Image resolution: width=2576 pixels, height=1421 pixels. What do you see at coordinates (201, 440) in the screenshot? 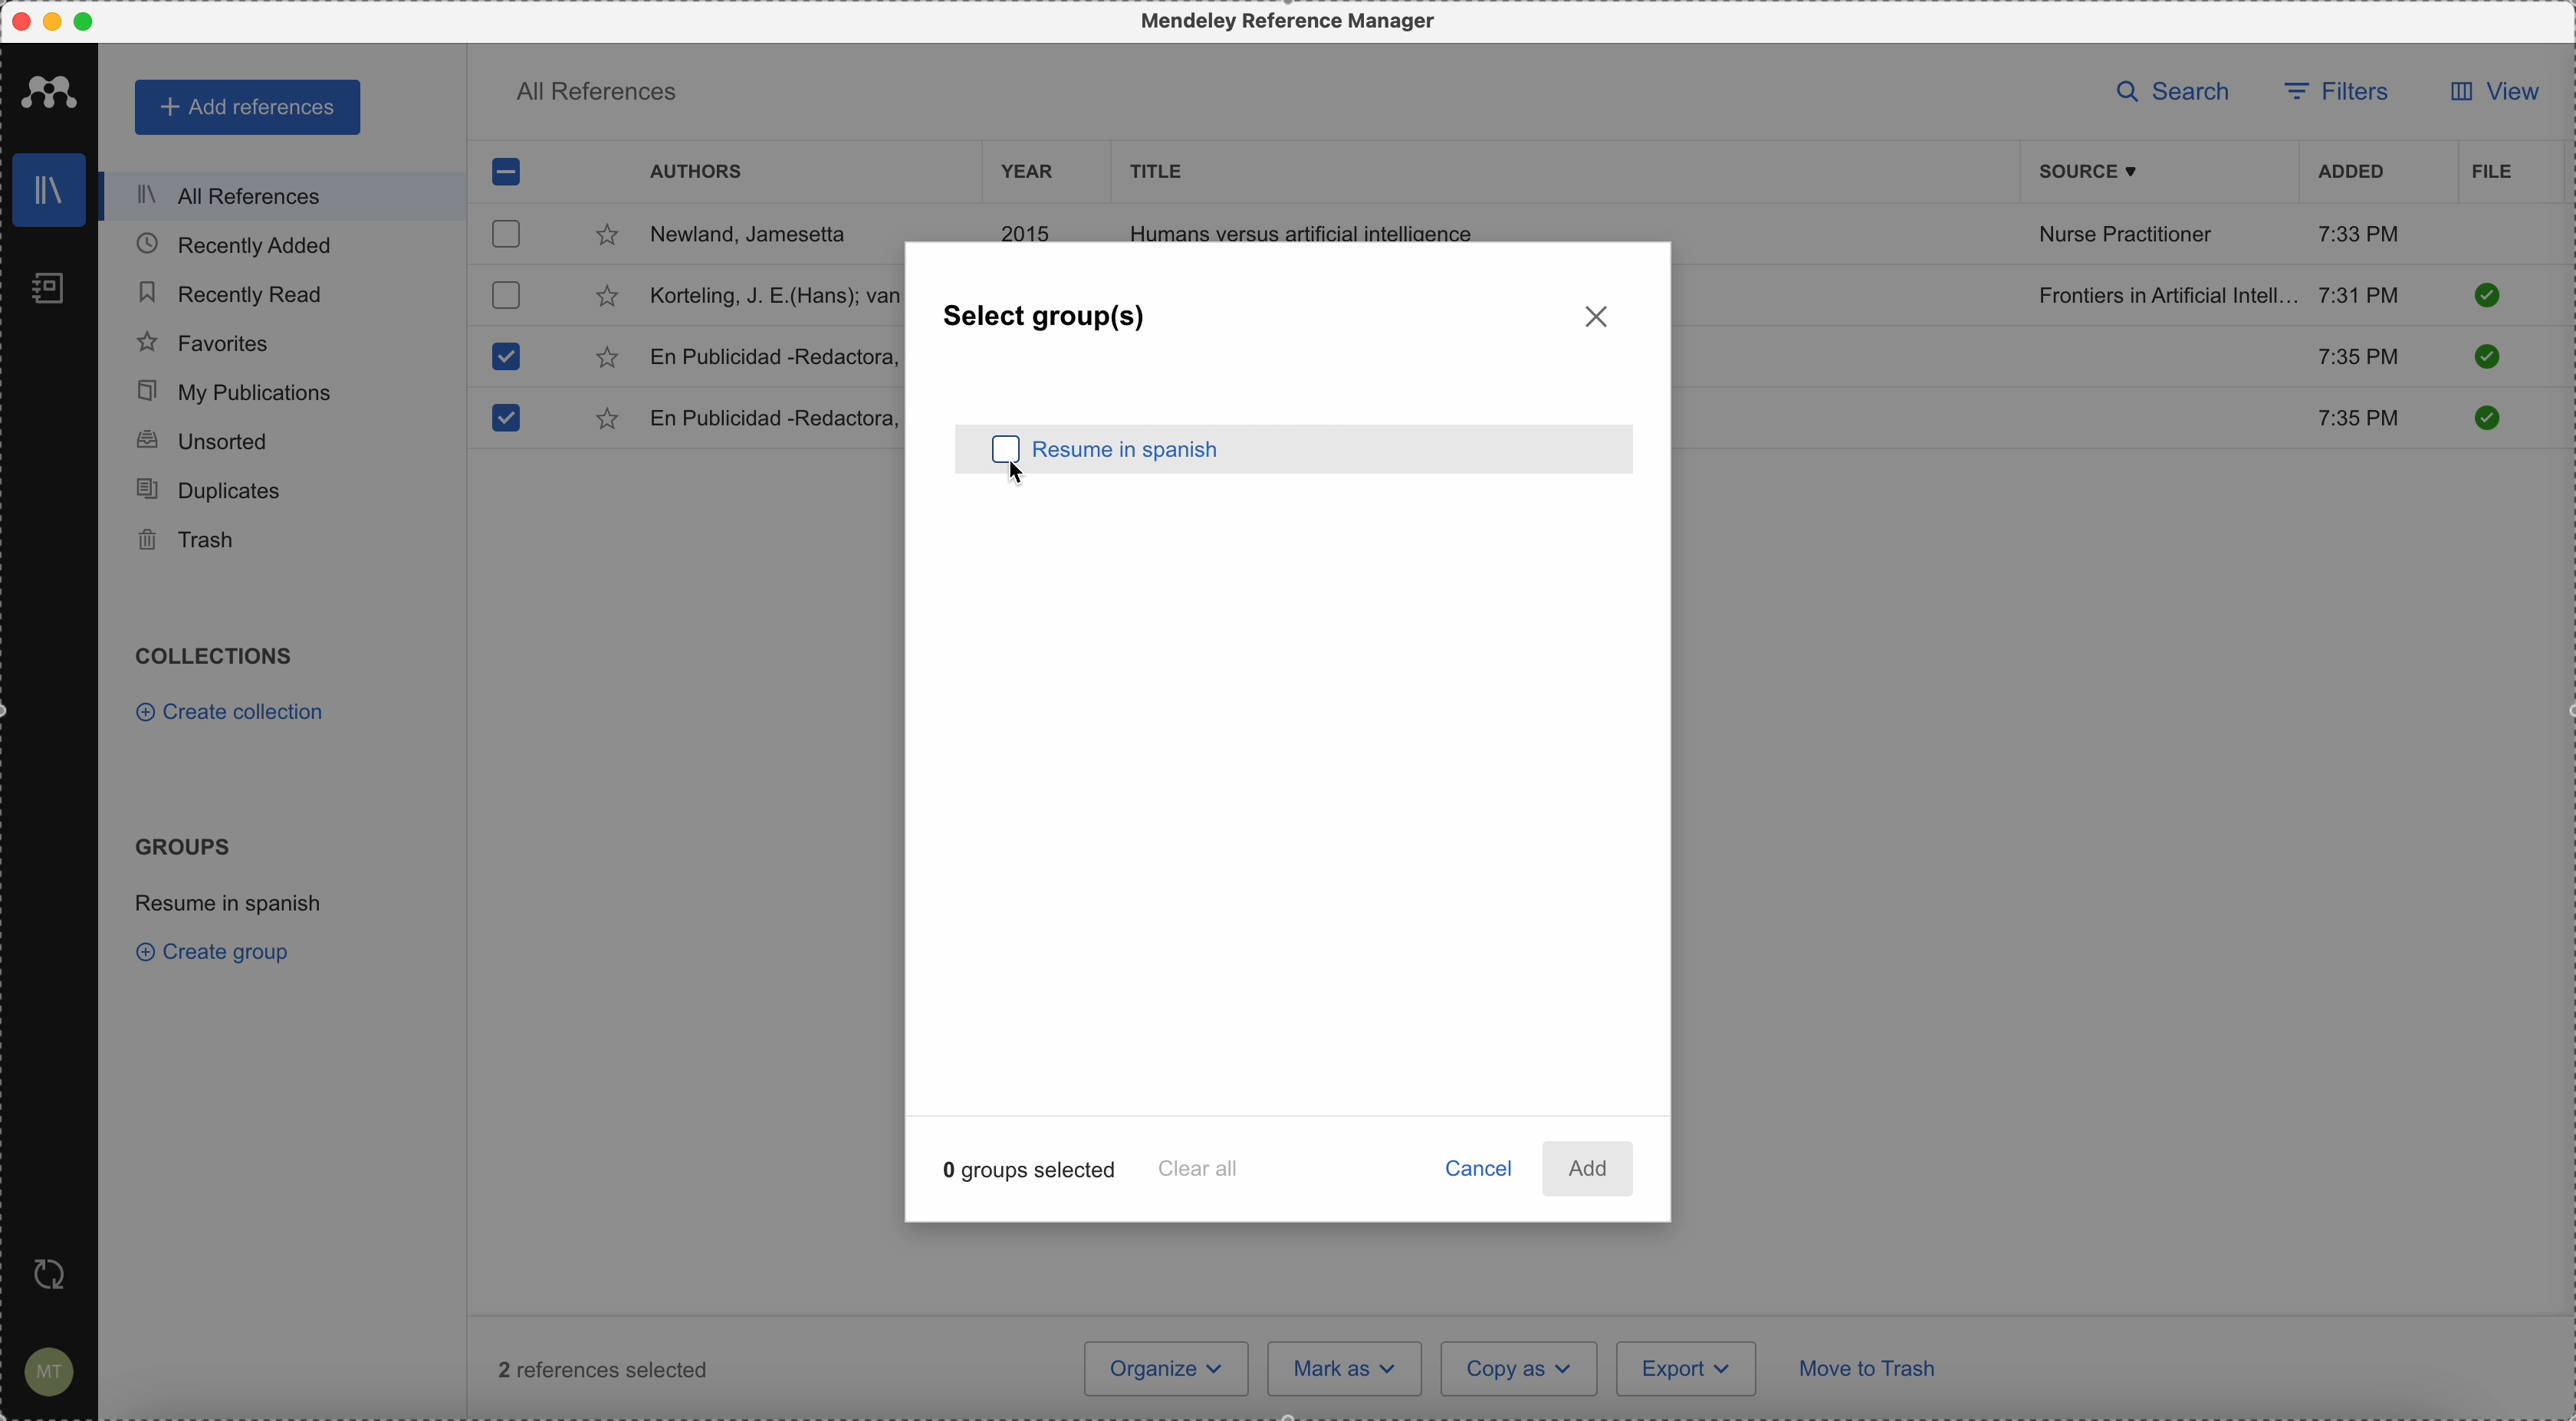
I see `unsorted` at bounding box center [201, 440].